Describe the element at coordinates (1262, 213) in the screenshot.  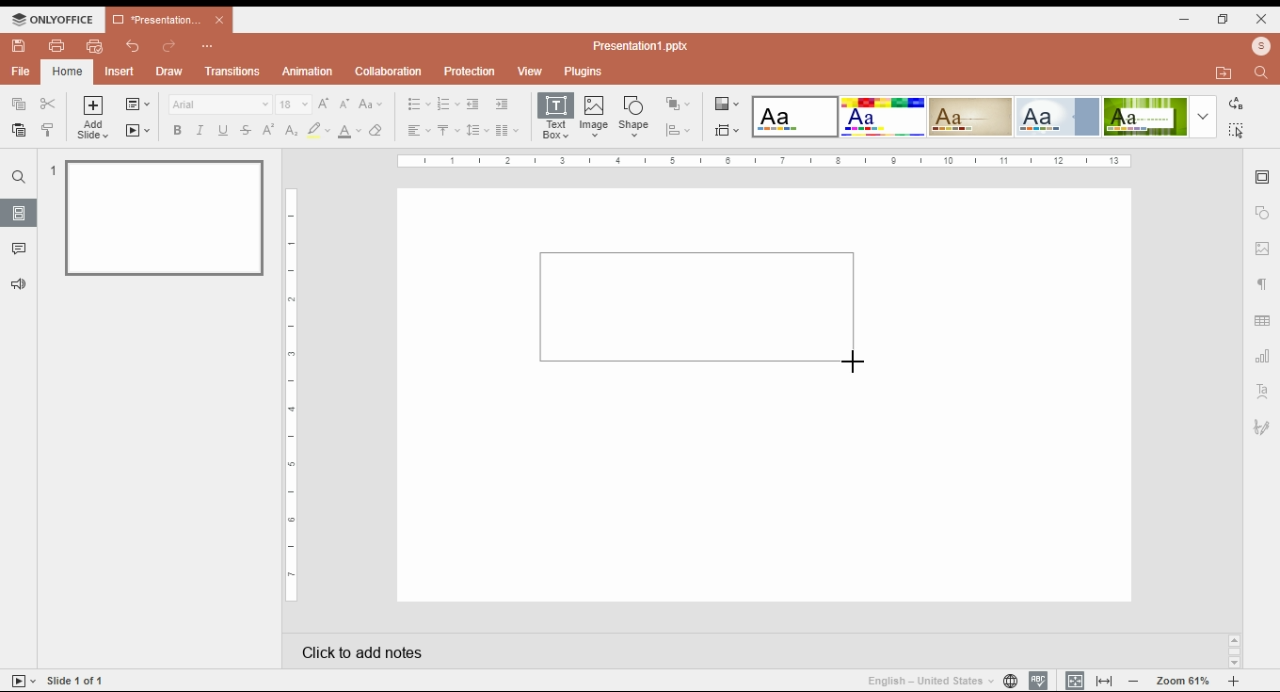
I see `shape settings` at that location.